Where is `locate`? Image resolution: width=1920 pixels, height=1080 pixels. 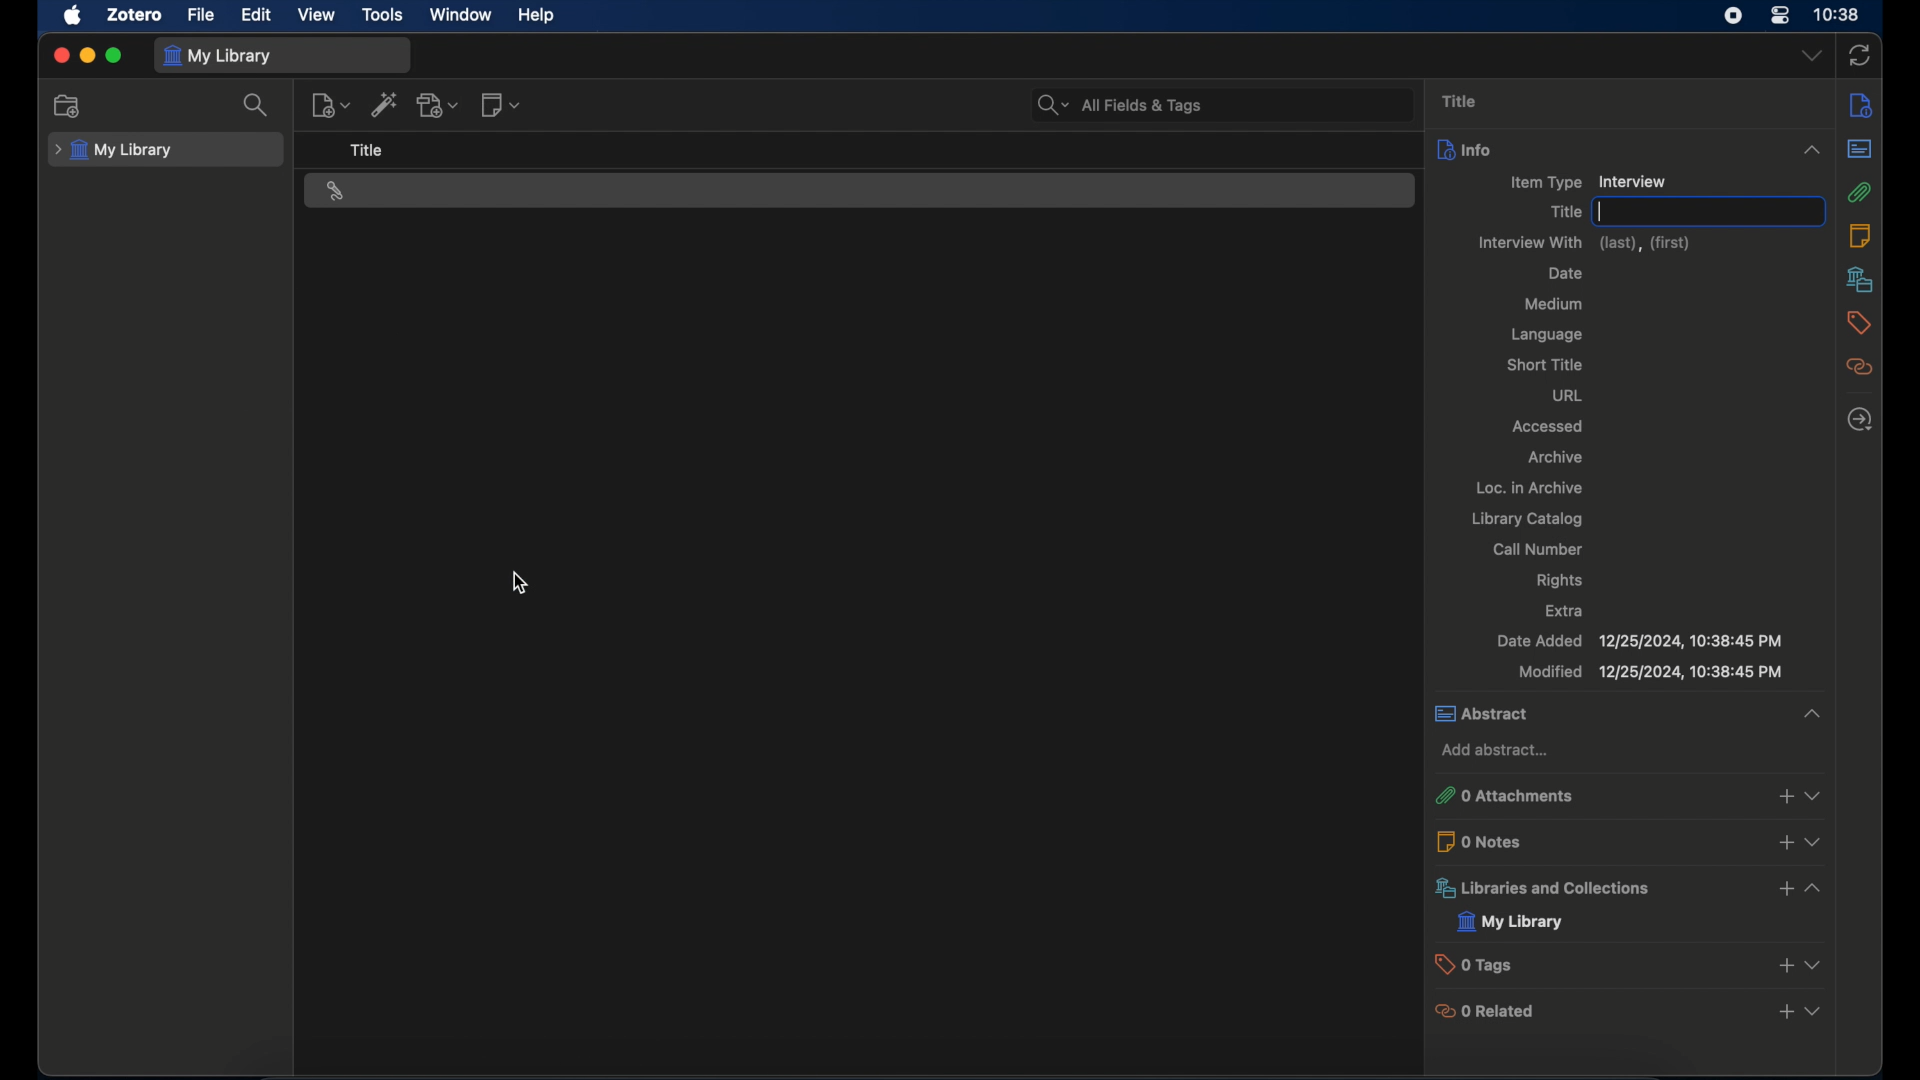
locate is located at coordinates (1860, 419).